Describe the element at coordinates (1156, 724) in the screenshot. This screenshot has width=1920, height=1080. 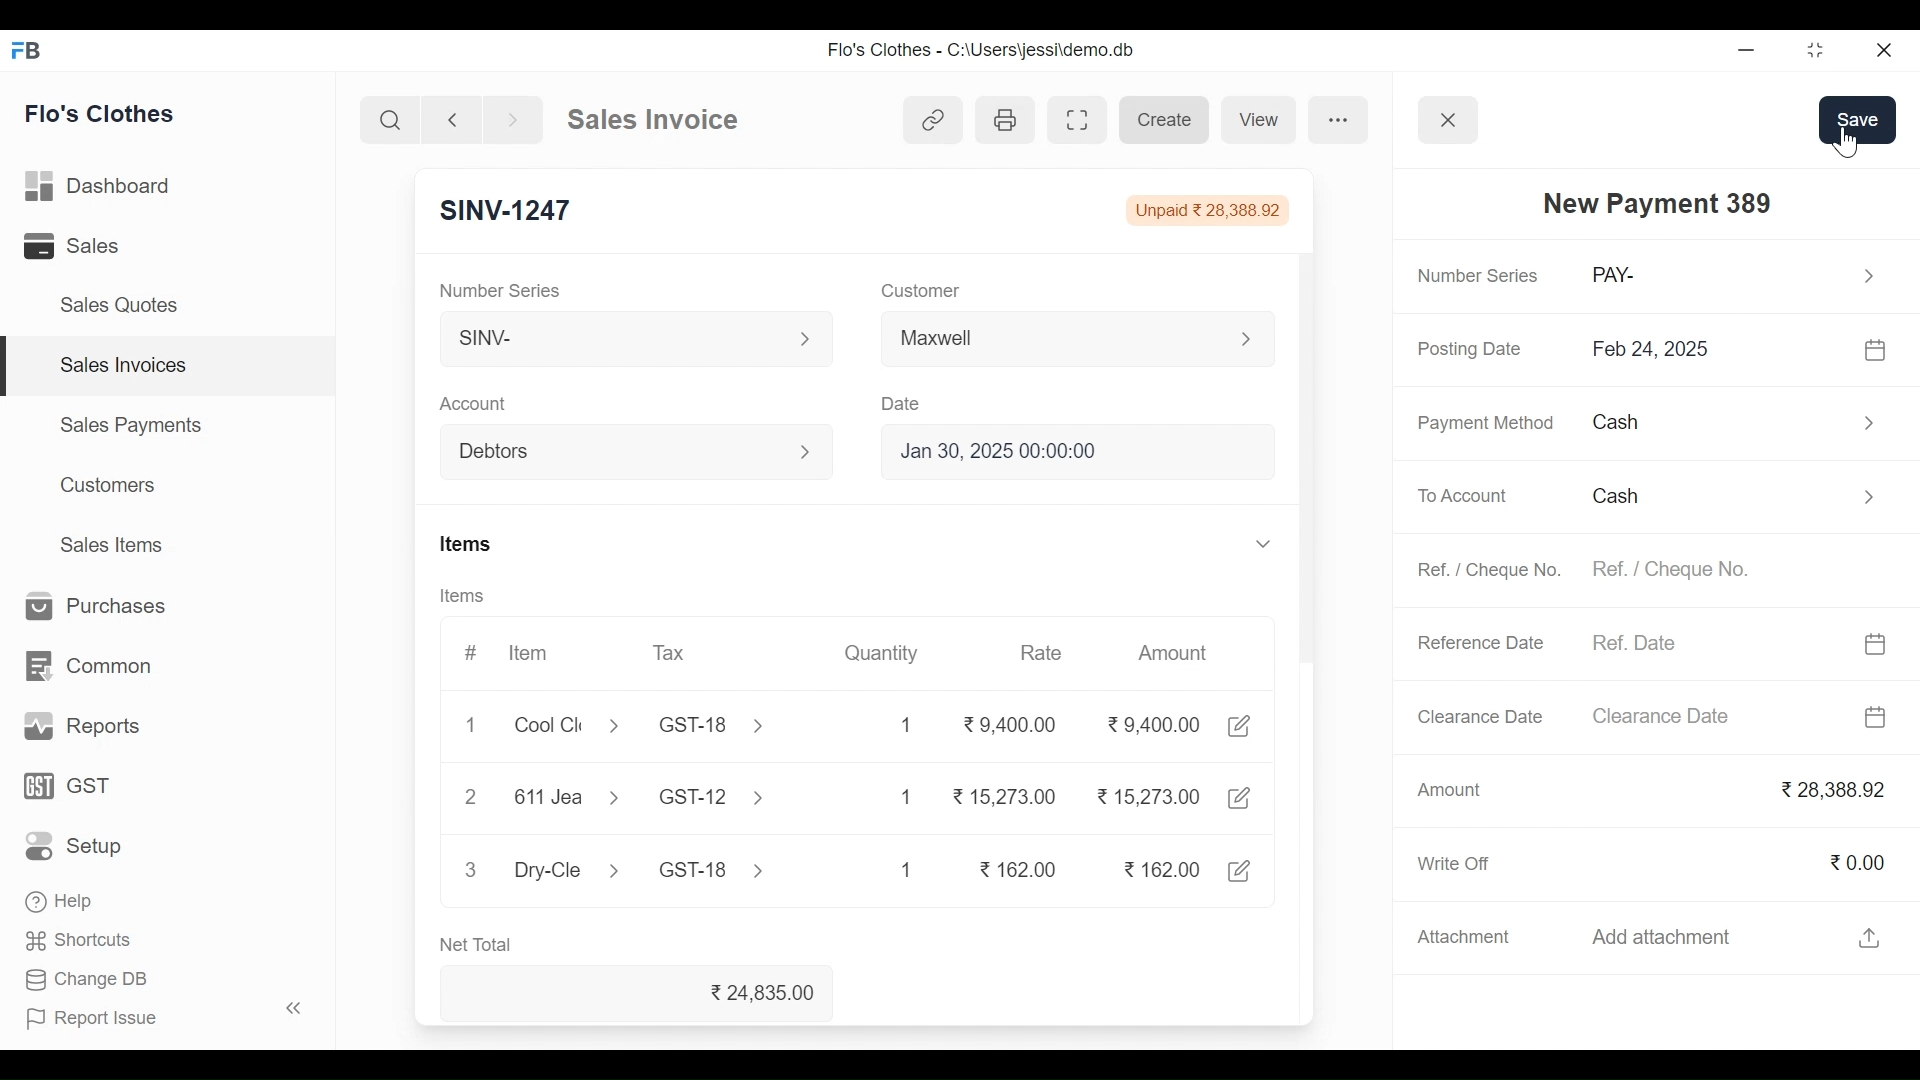
I see `9.400.00` at that location.